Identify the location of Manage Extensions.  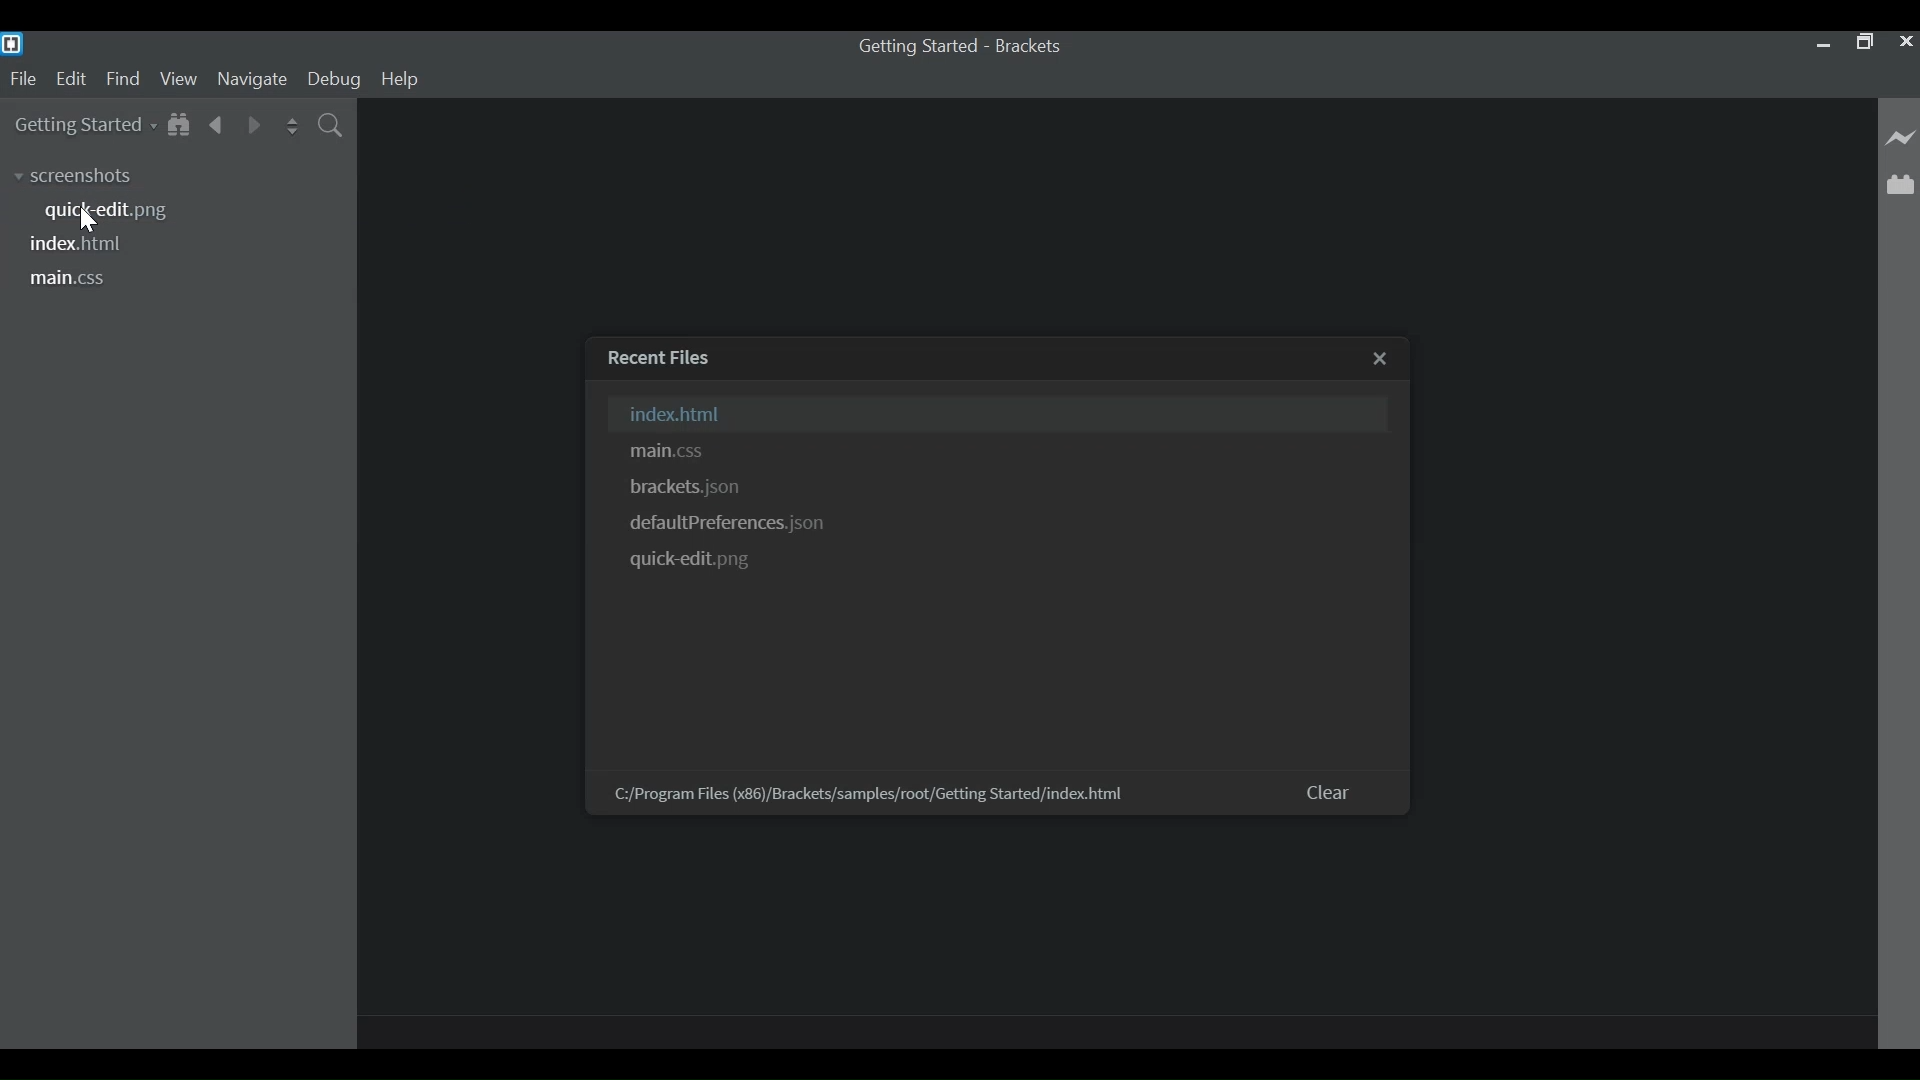
(1900, 184).